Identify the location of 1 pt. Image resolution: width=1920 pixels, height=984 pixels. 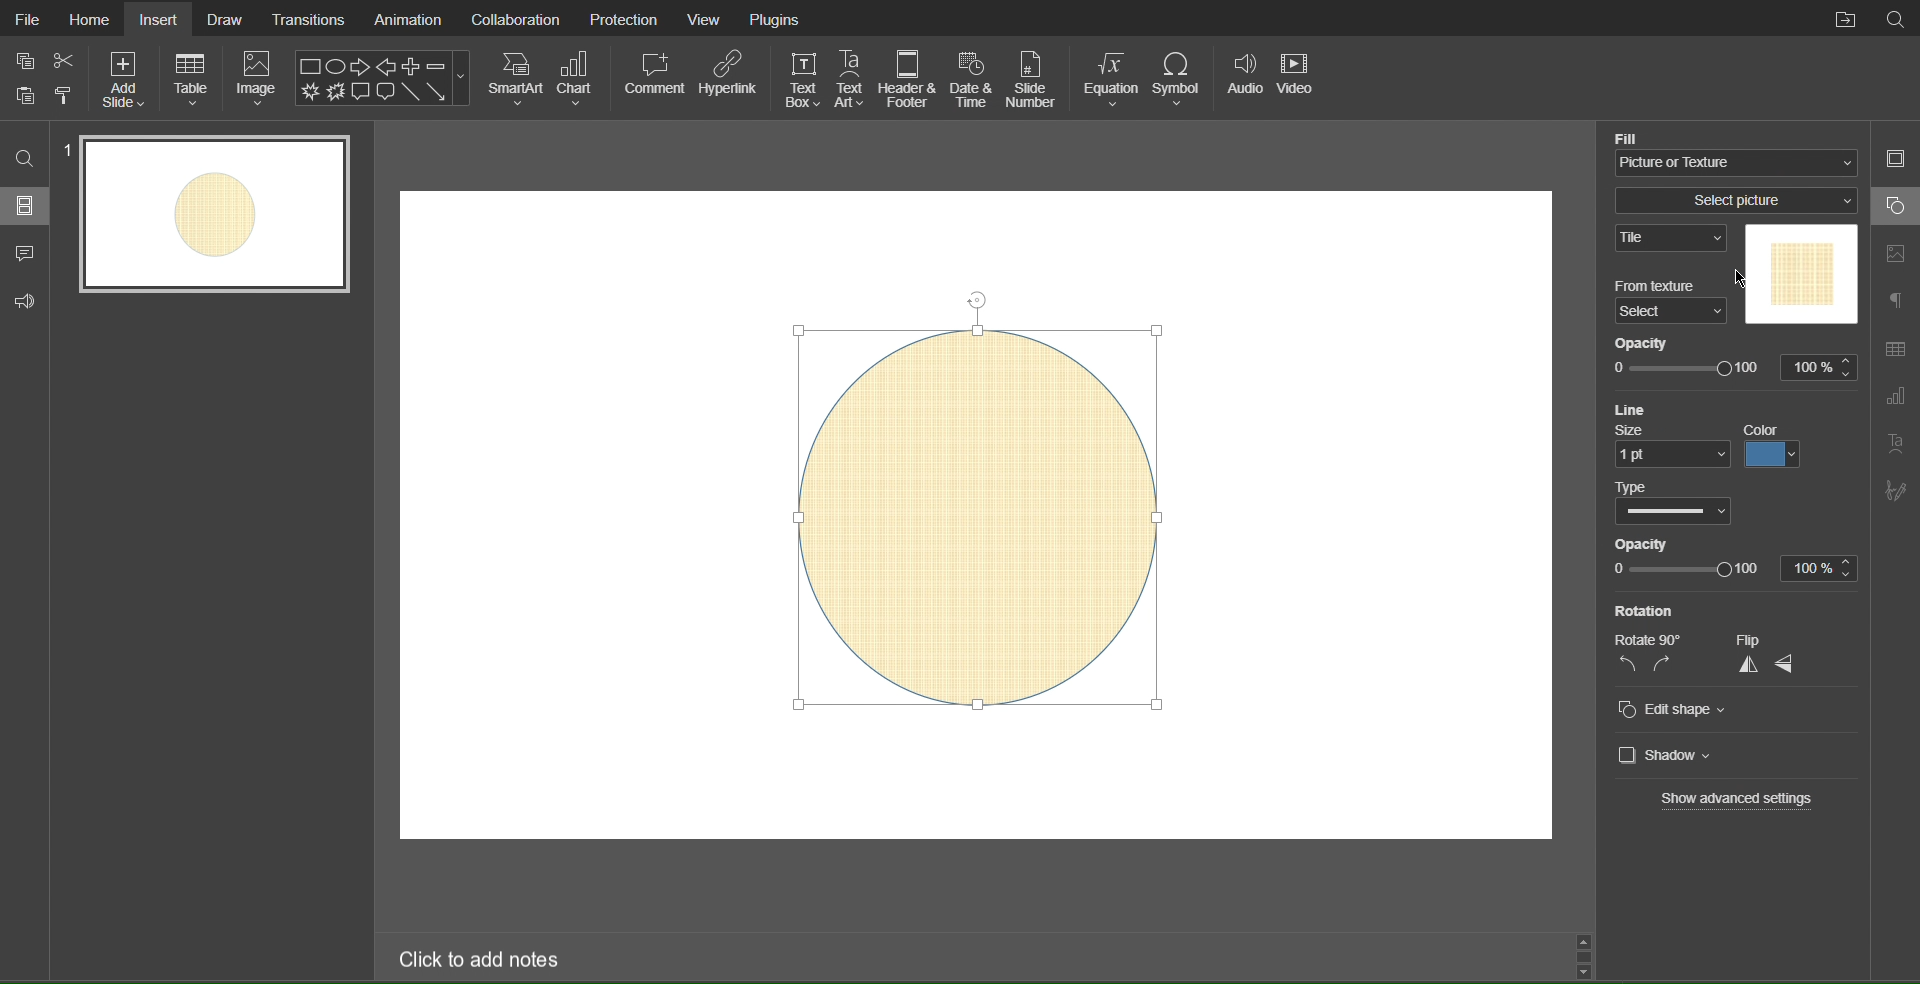
(1669, 457).